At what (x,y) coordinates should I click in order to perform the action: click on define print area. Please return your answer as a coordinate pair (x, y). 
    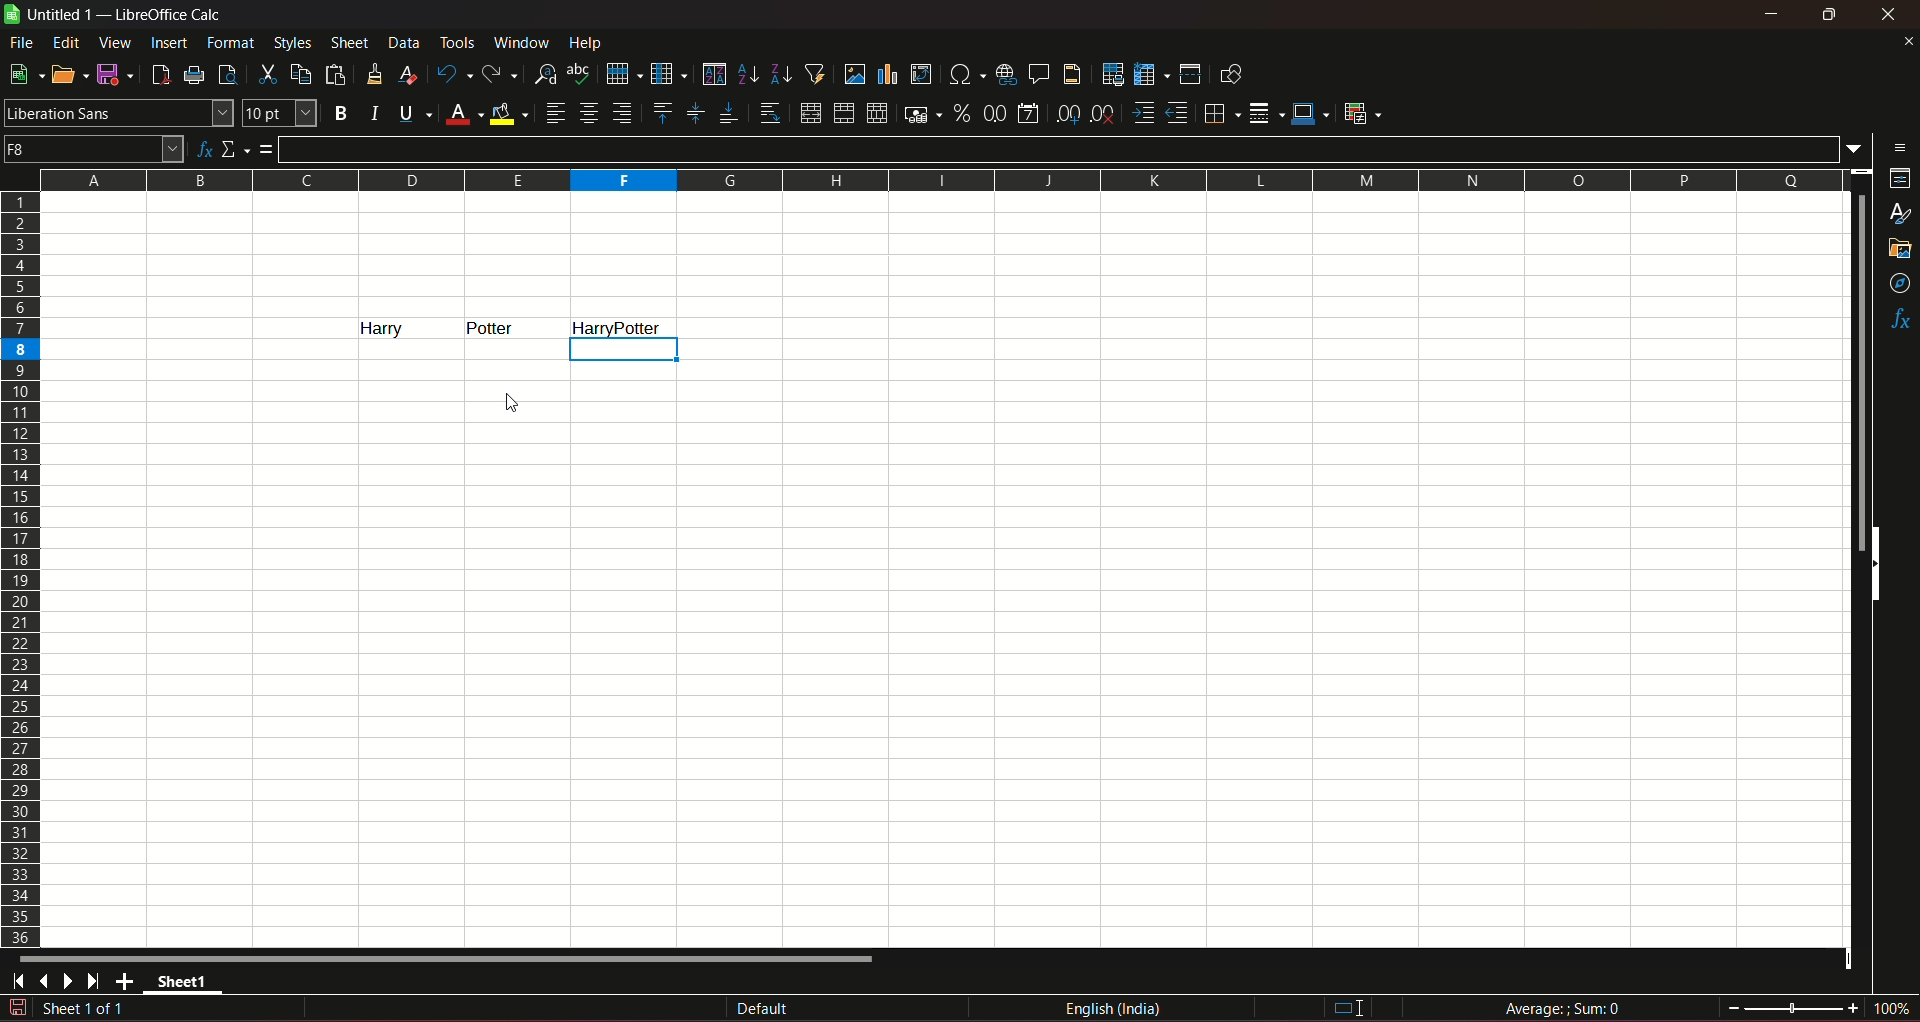
    Looking at the image, I should click on (1112, 75).